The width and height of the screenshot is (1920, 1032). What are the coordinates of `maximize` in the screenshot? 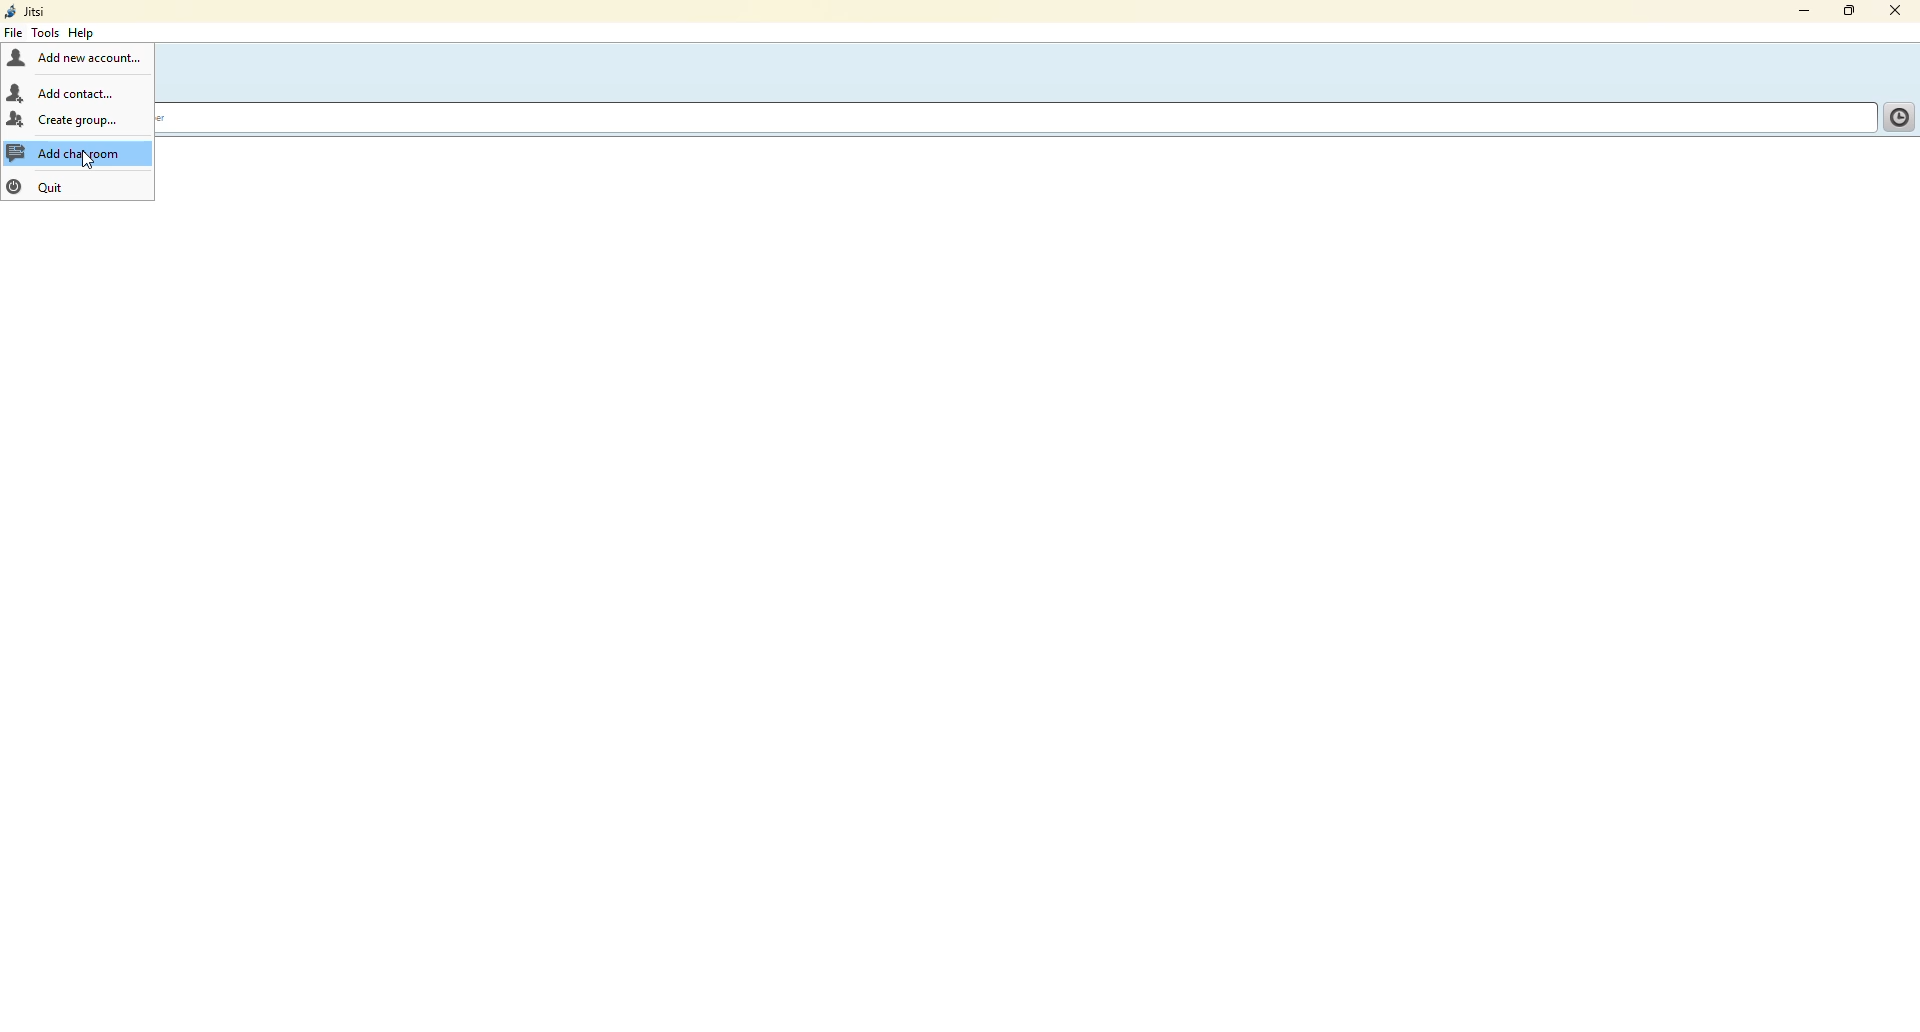 It's located at (1848, 12).